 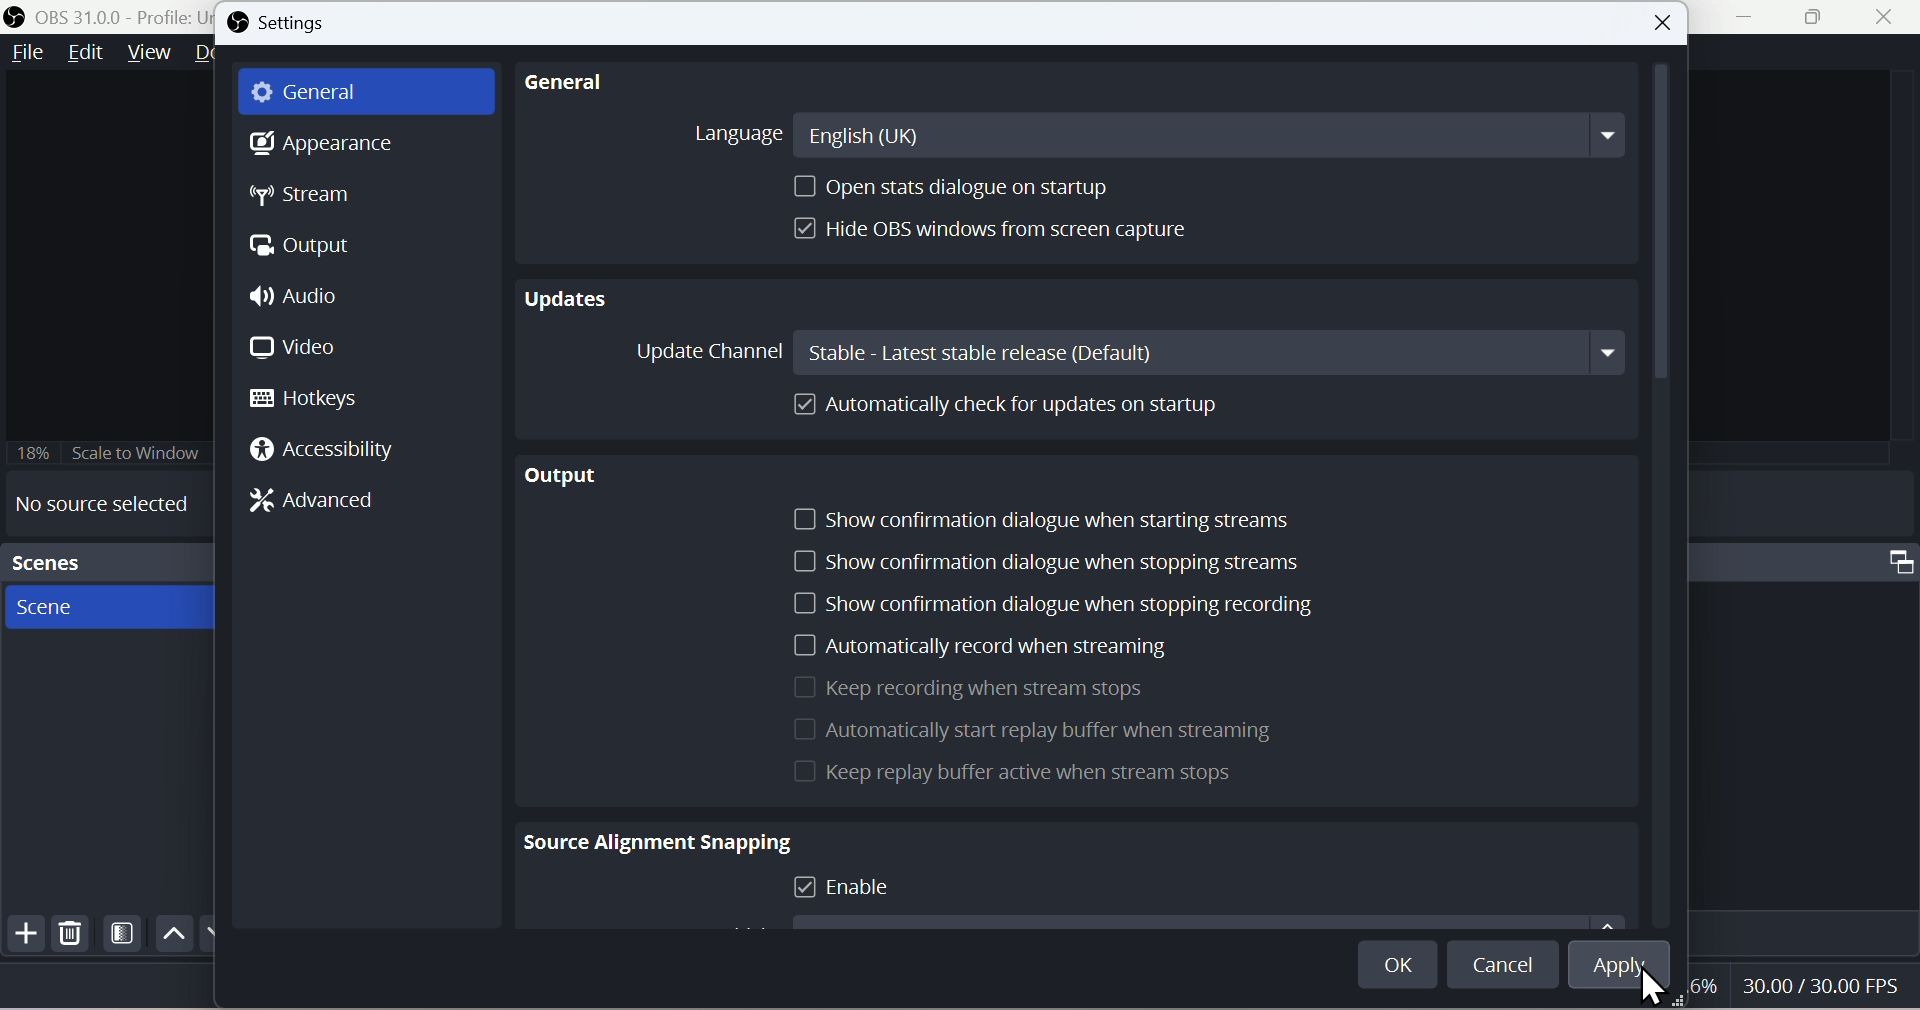 What do you see at coordinates (975, 648) in the screenshot?
I see `Automatically record when is streaming` at bounding box center [975, 648].